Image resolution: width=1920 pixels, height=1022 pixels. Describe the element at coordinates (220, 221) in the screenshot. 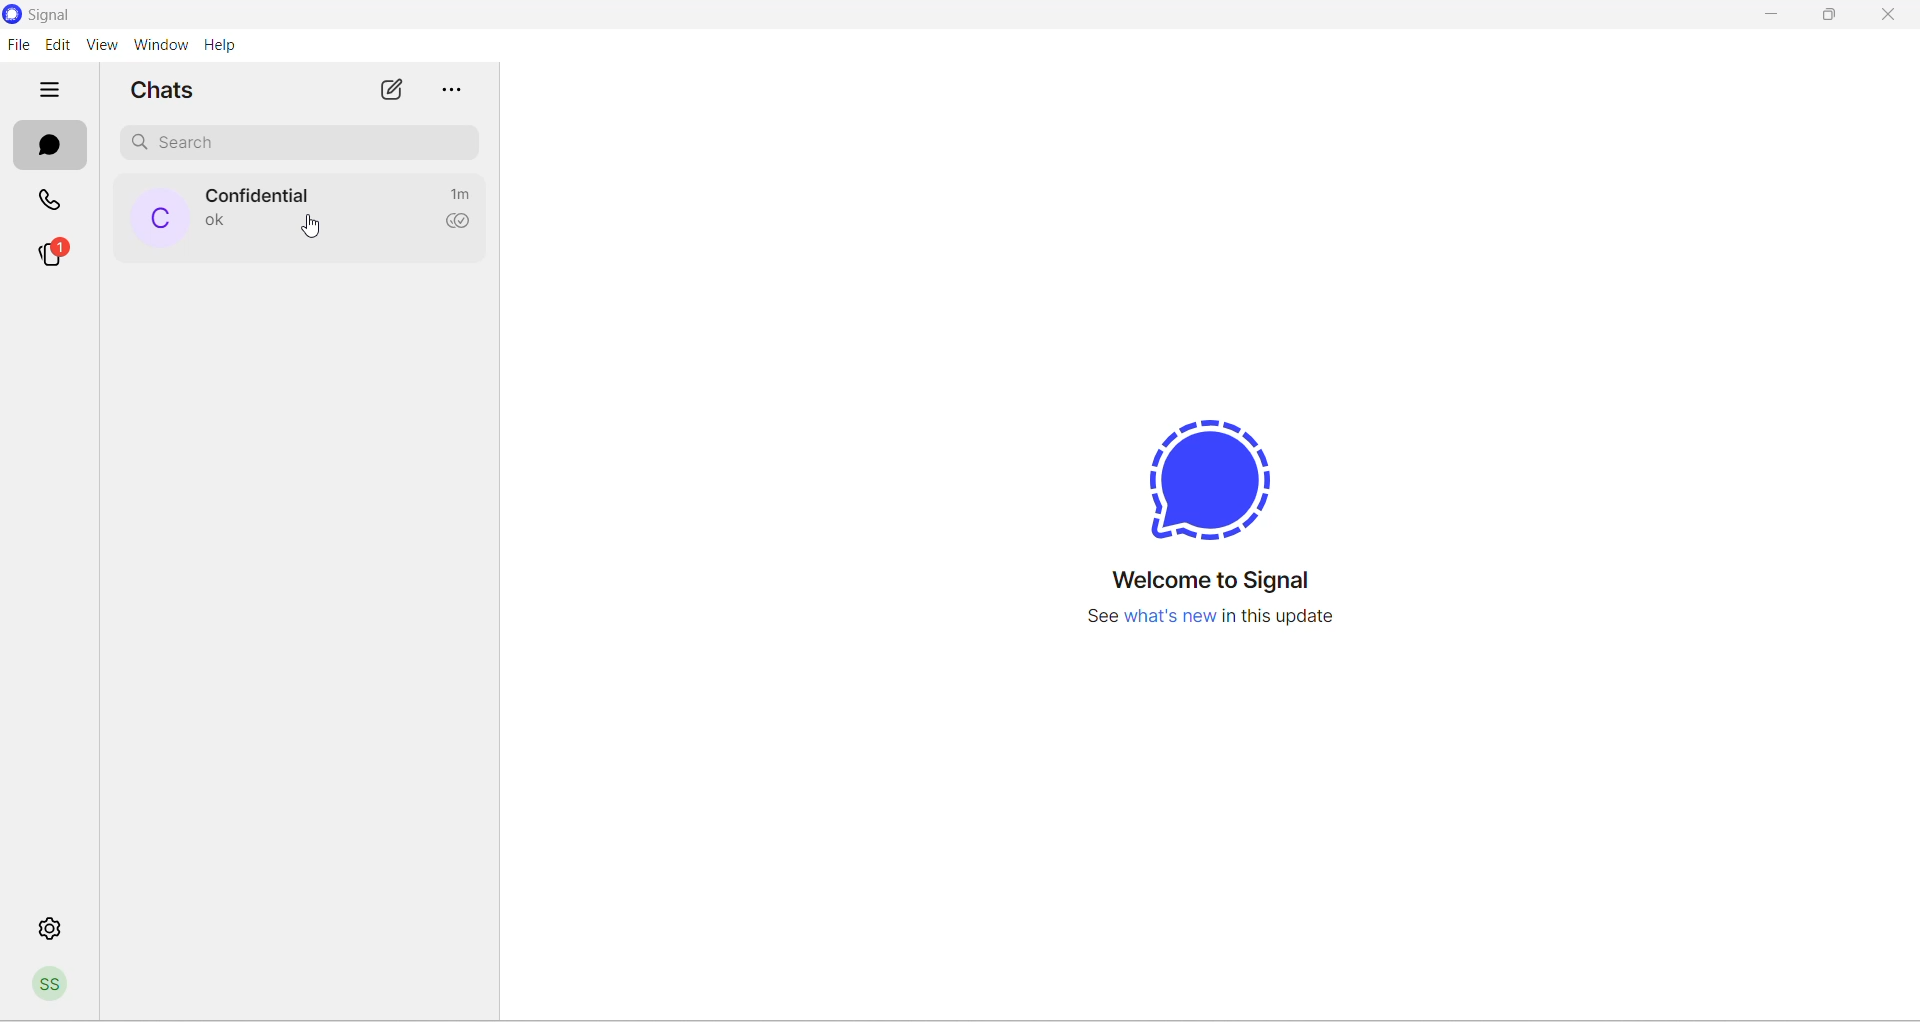

I see `last message` at that location.